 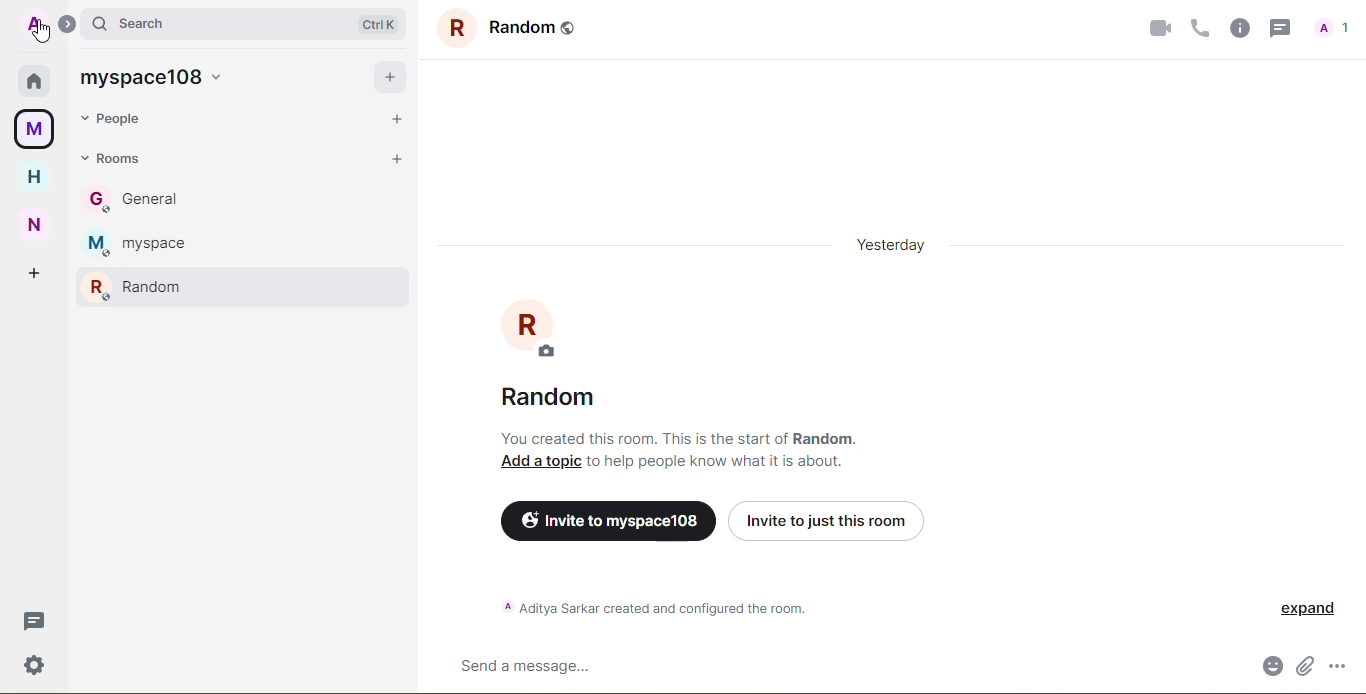 What do you see at coordinates (825, 517) in the screenshot?
I see `invite` at bounding box center [825, 517].